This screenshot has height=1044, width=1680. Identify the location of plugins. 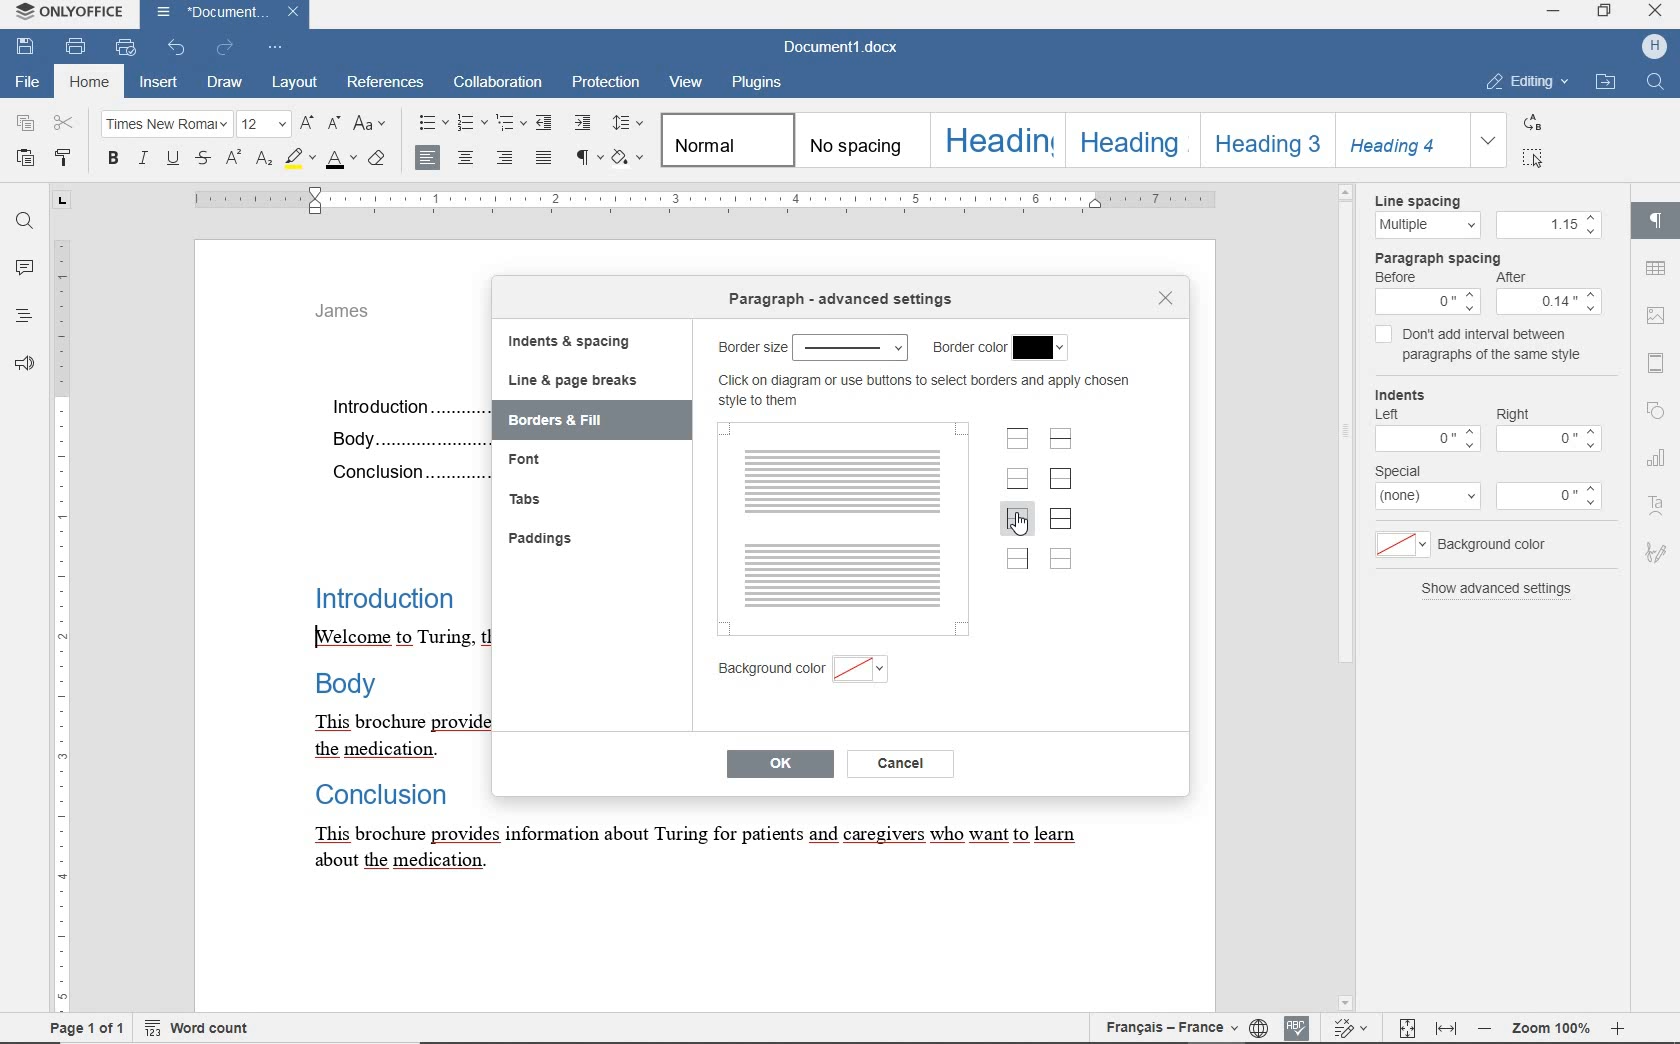
(758, 84).